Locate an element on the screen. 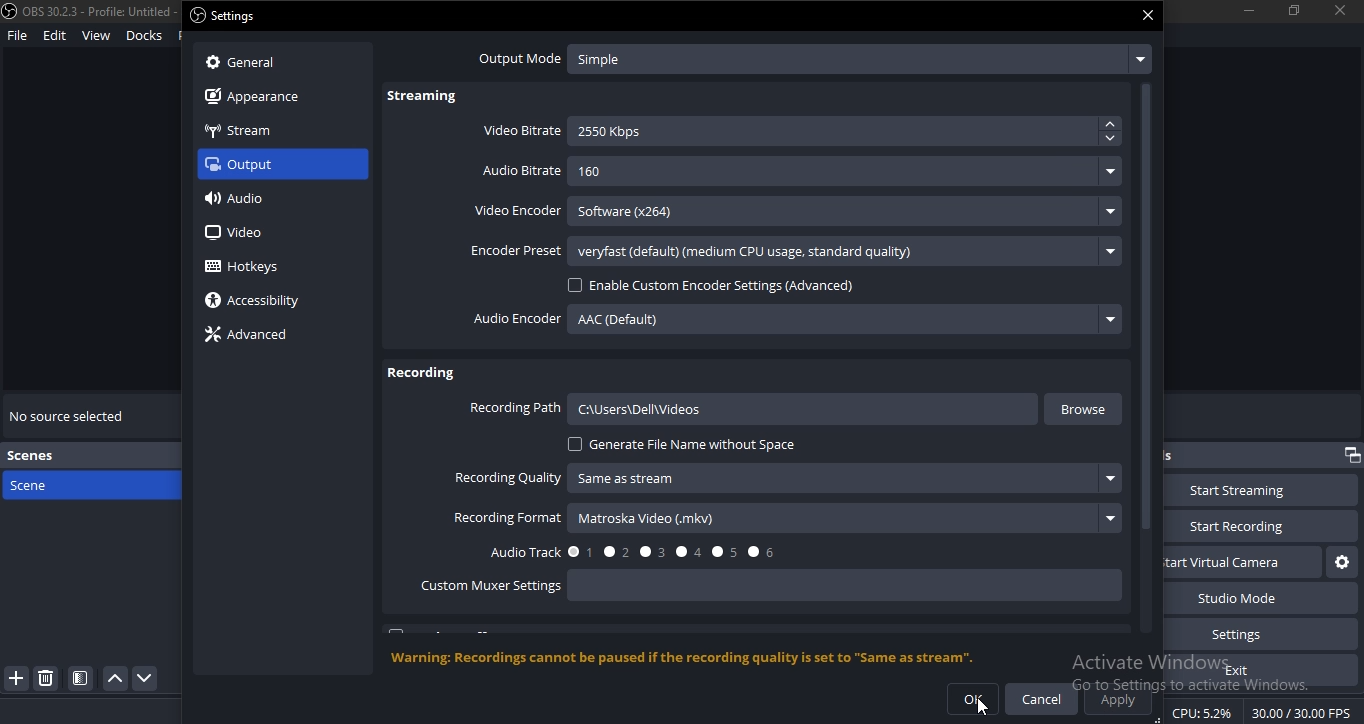  scene is located at coordinates (64, 484).